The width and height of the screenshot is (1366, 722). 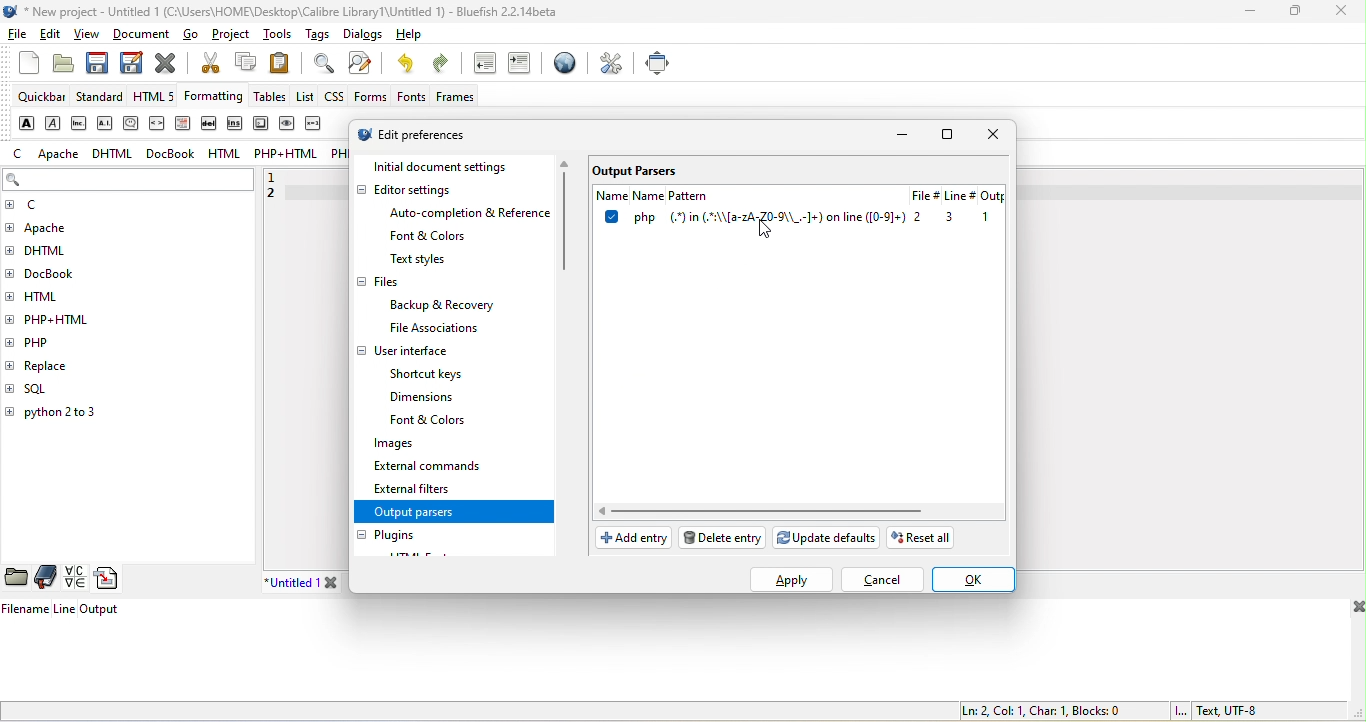 I want to click on external commands, so click(x=433, y=467).